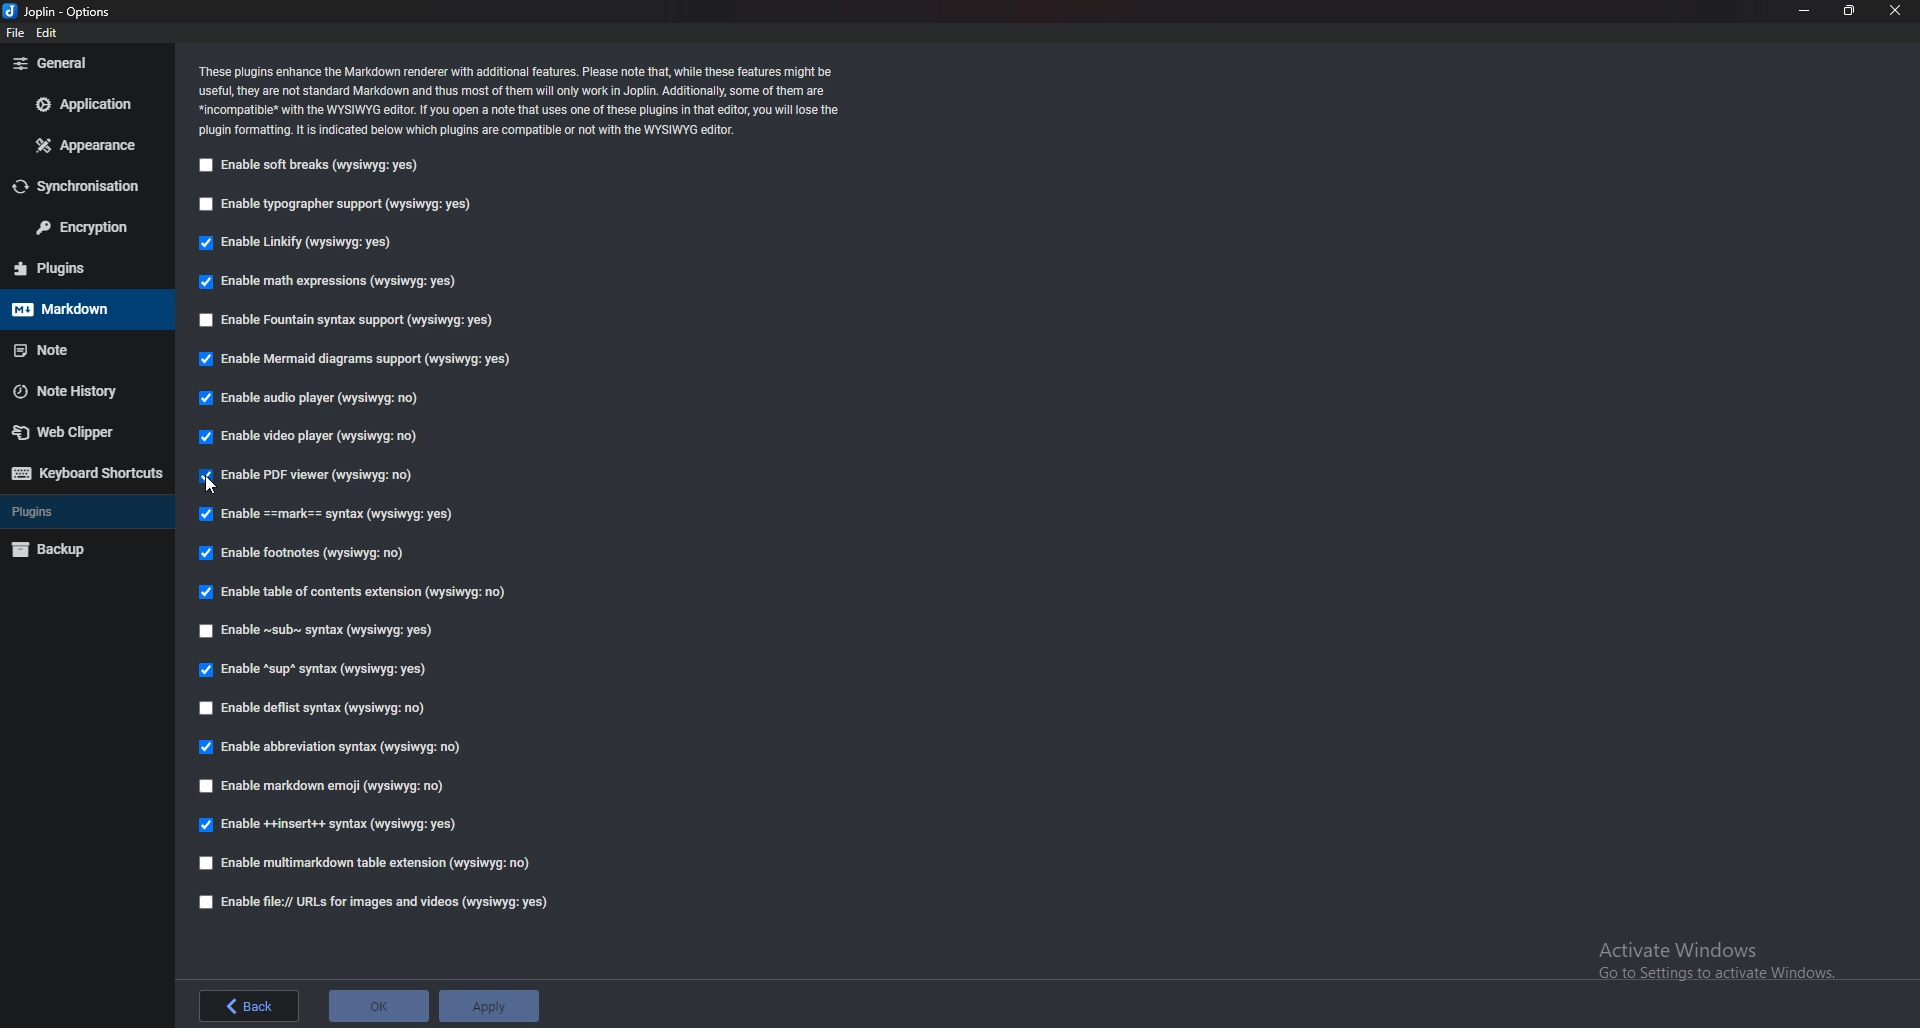 The height and width of the screenshot is (1028, 1920). What do you see at coordinates (306, 242) in the screenshot?
I see `Enable Linkify` at bounding box center [306, 242].